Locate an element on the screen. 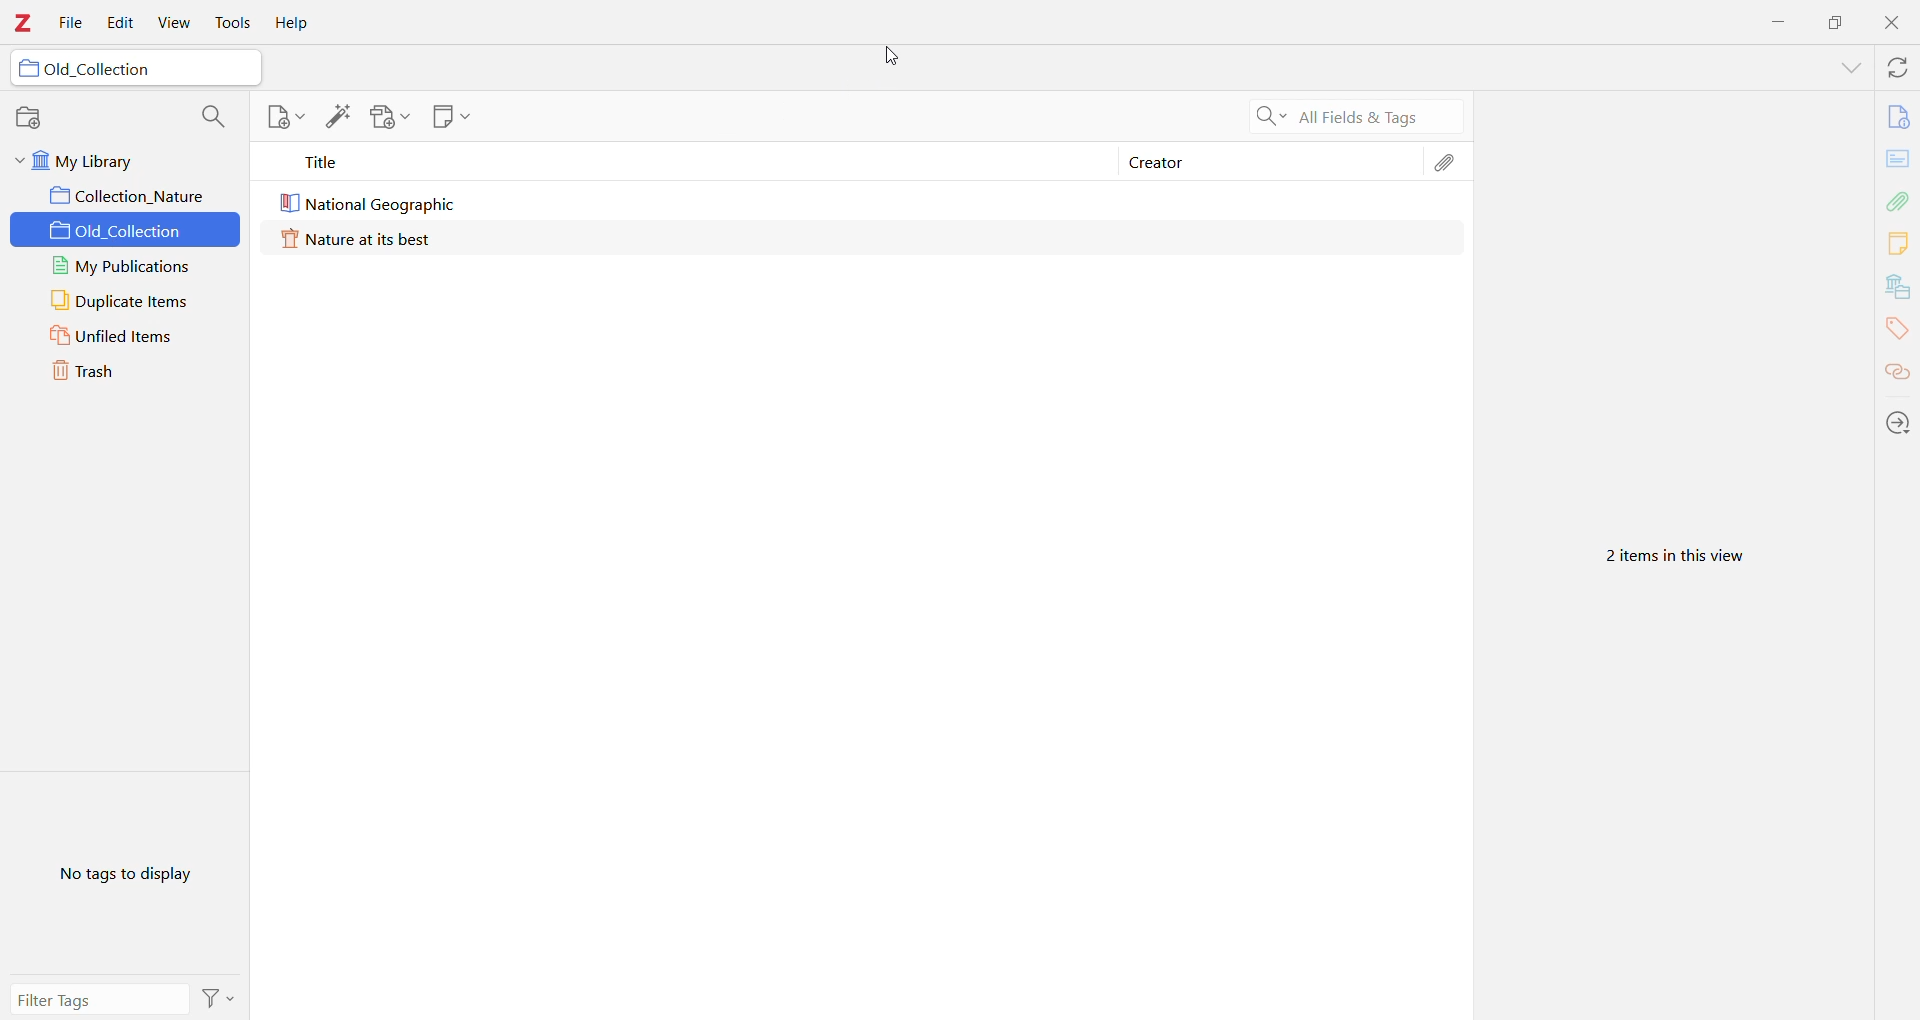  Edit is located at coordinates (121, 22).